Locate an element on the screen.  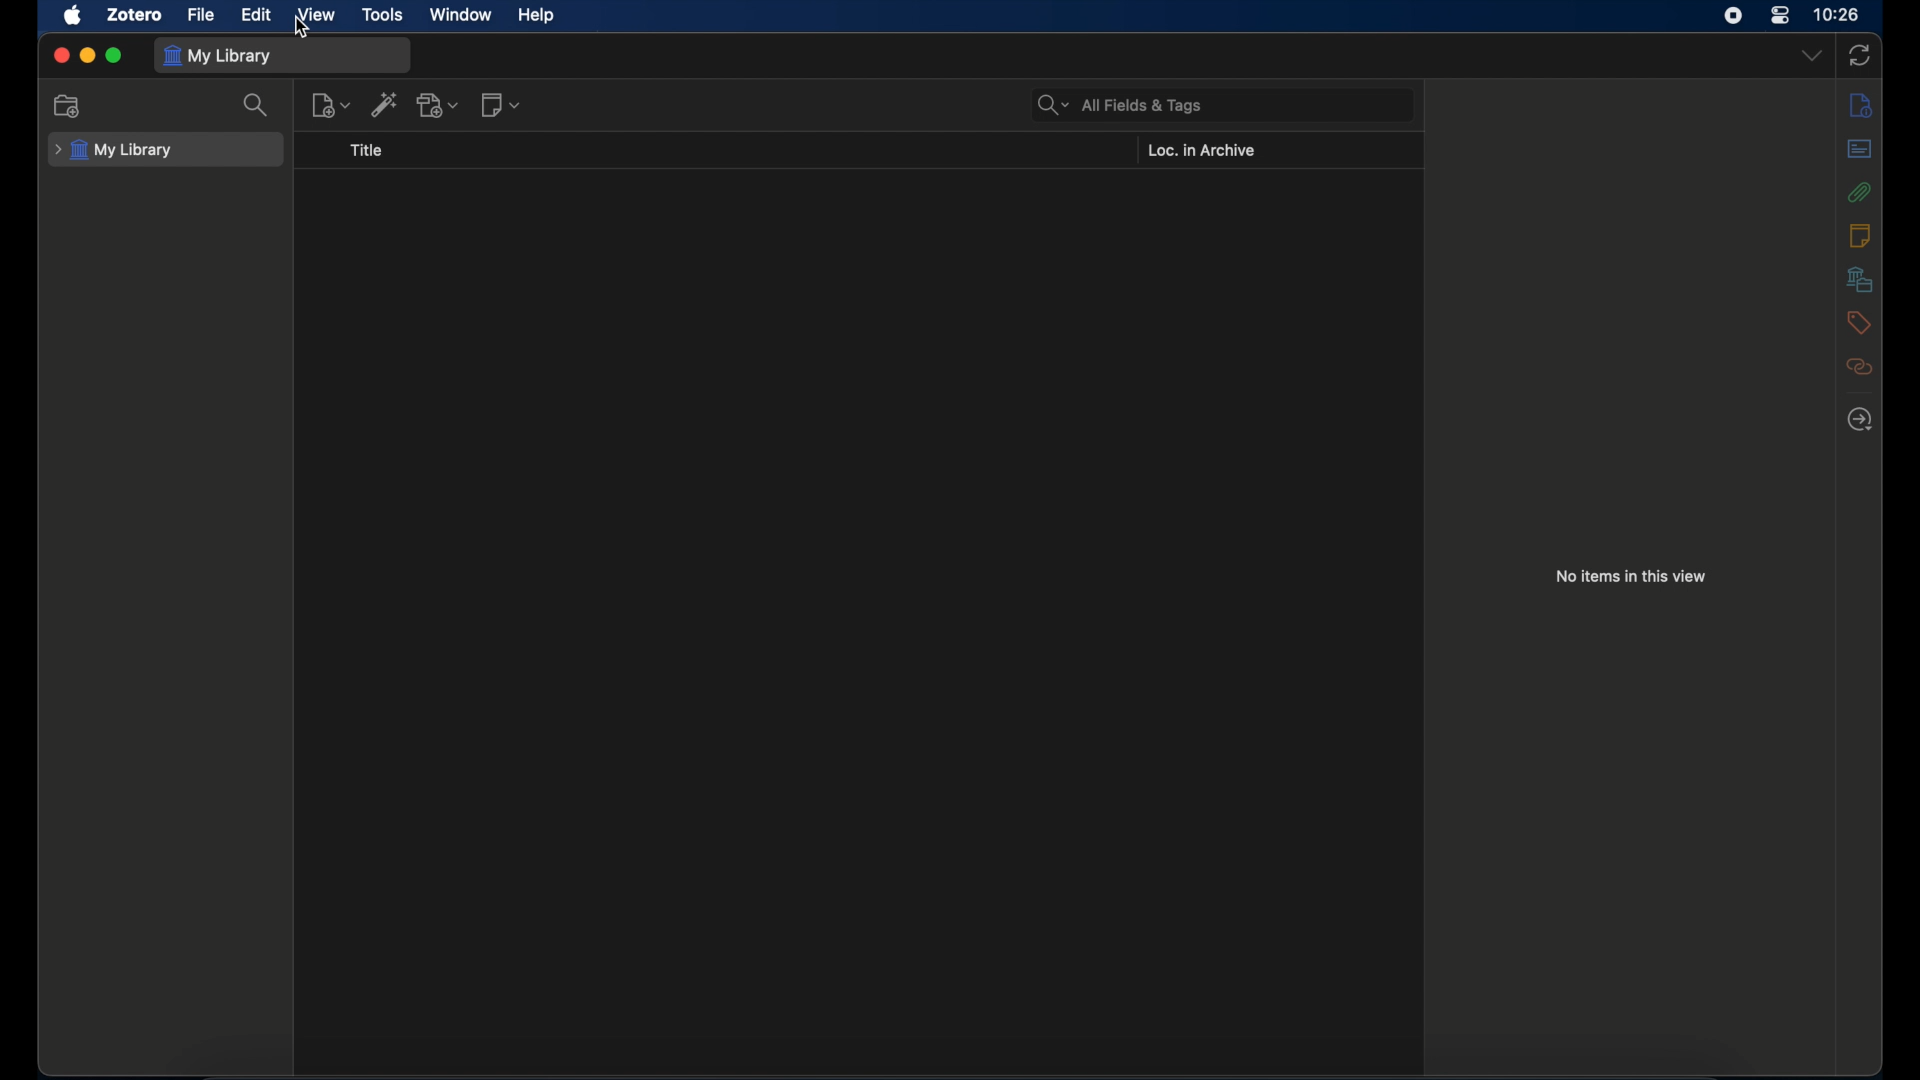
sync is located at coordinates (1860, 56).